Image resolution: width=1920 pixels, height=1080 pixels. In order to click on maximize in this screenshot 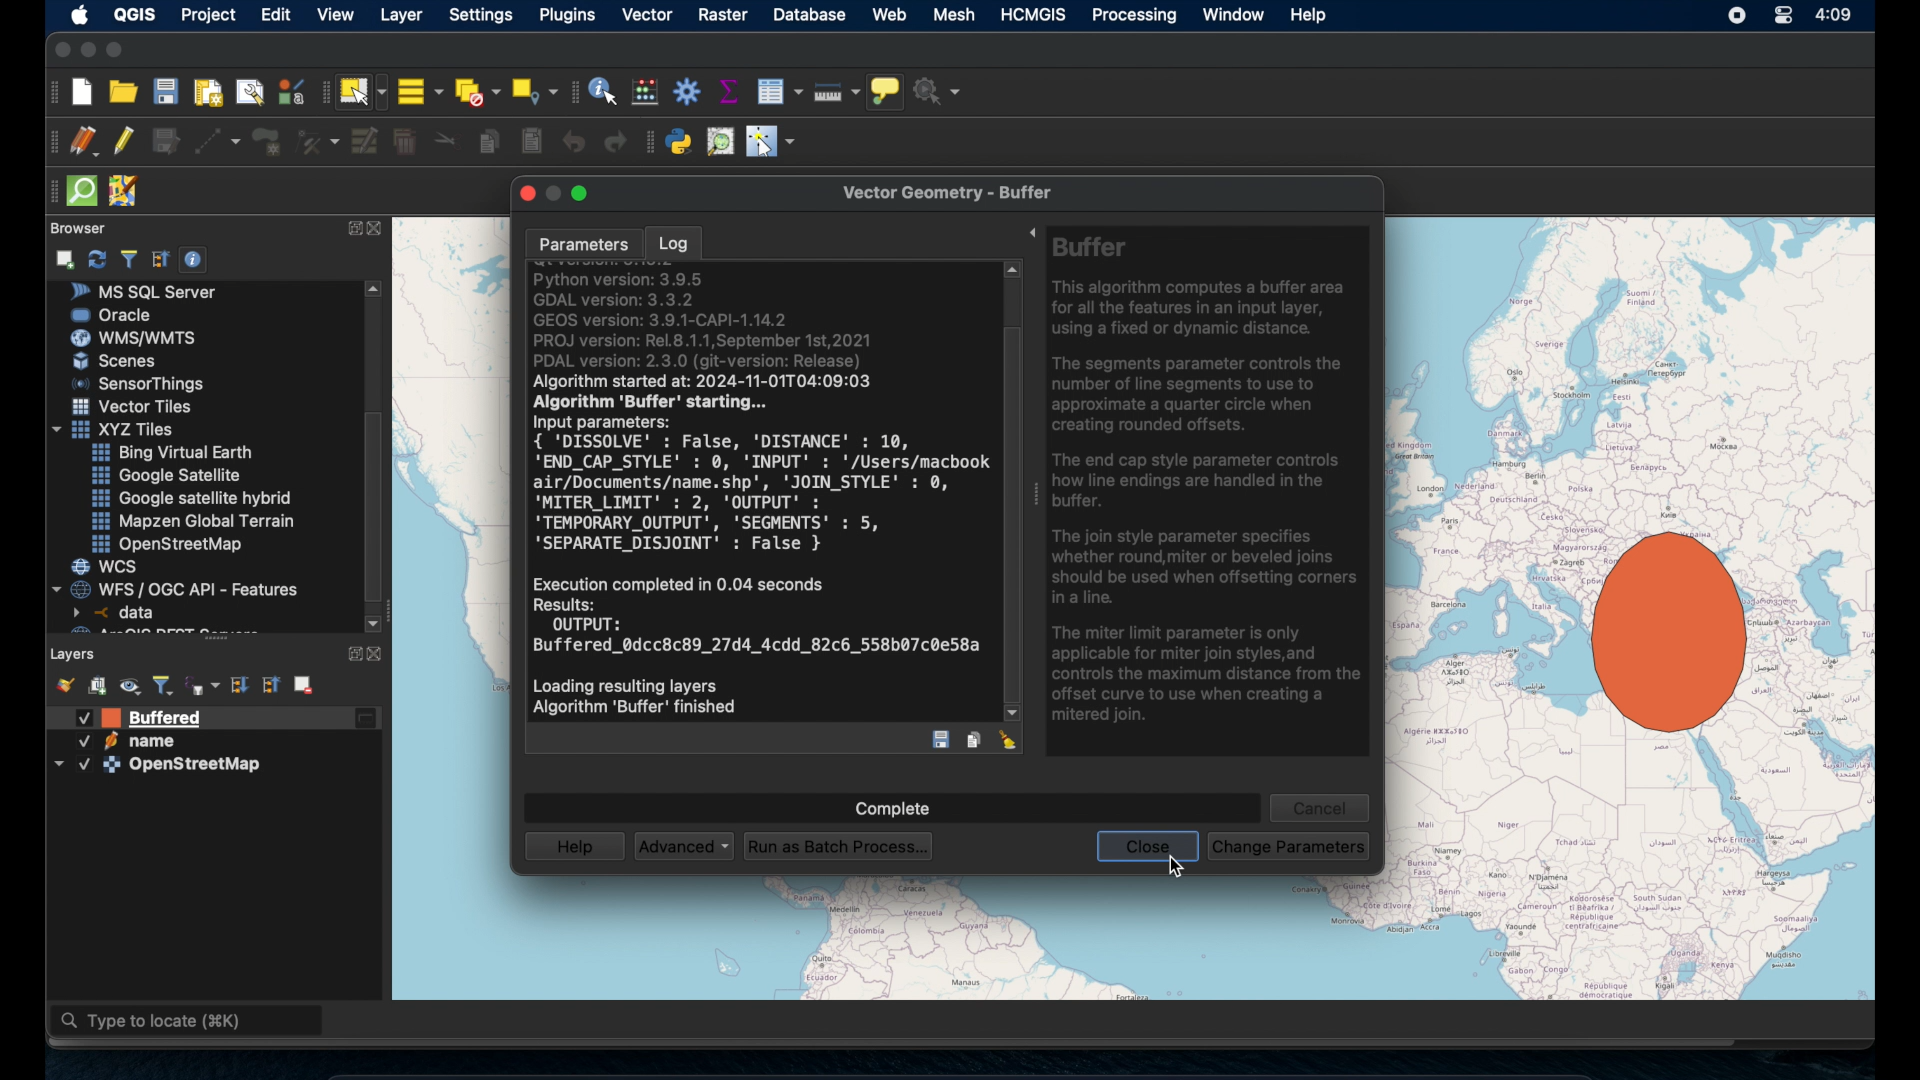, I will do `click(587, 193)`.